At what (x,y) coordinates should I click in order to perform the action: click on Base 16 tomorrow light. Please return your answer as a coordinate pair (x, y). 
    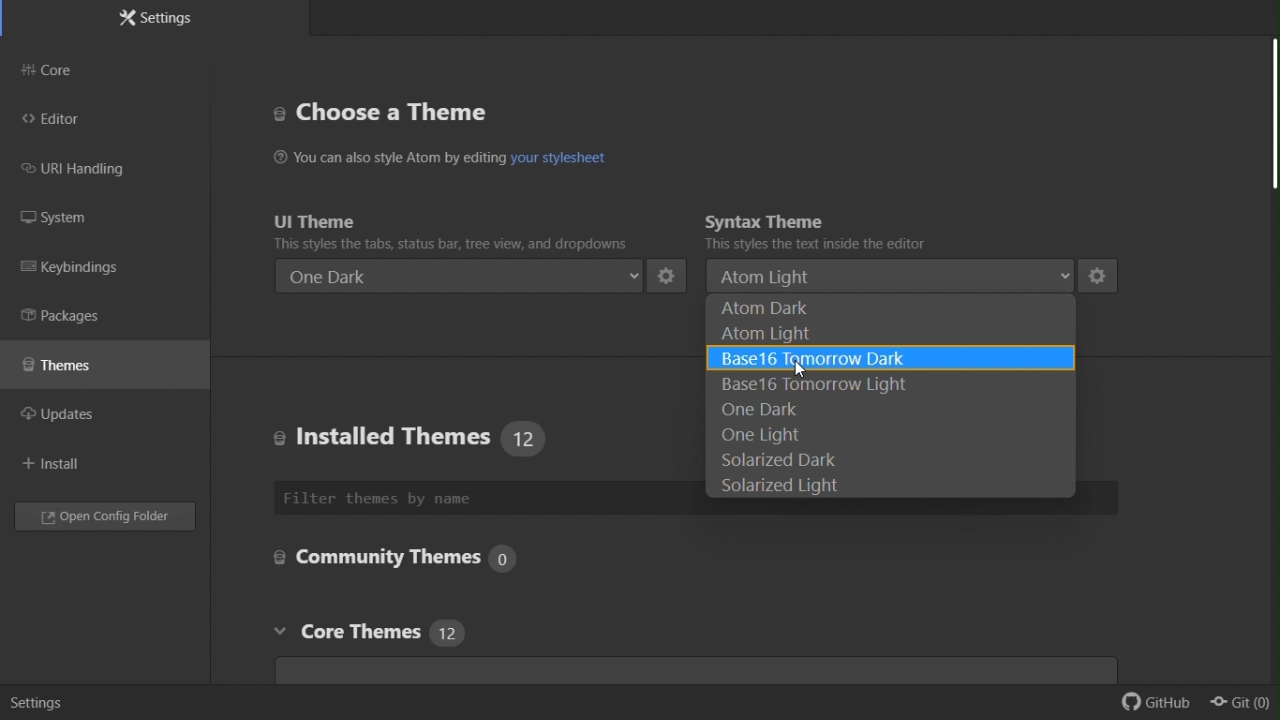
    Looking at the image, I should click on (894, 384).